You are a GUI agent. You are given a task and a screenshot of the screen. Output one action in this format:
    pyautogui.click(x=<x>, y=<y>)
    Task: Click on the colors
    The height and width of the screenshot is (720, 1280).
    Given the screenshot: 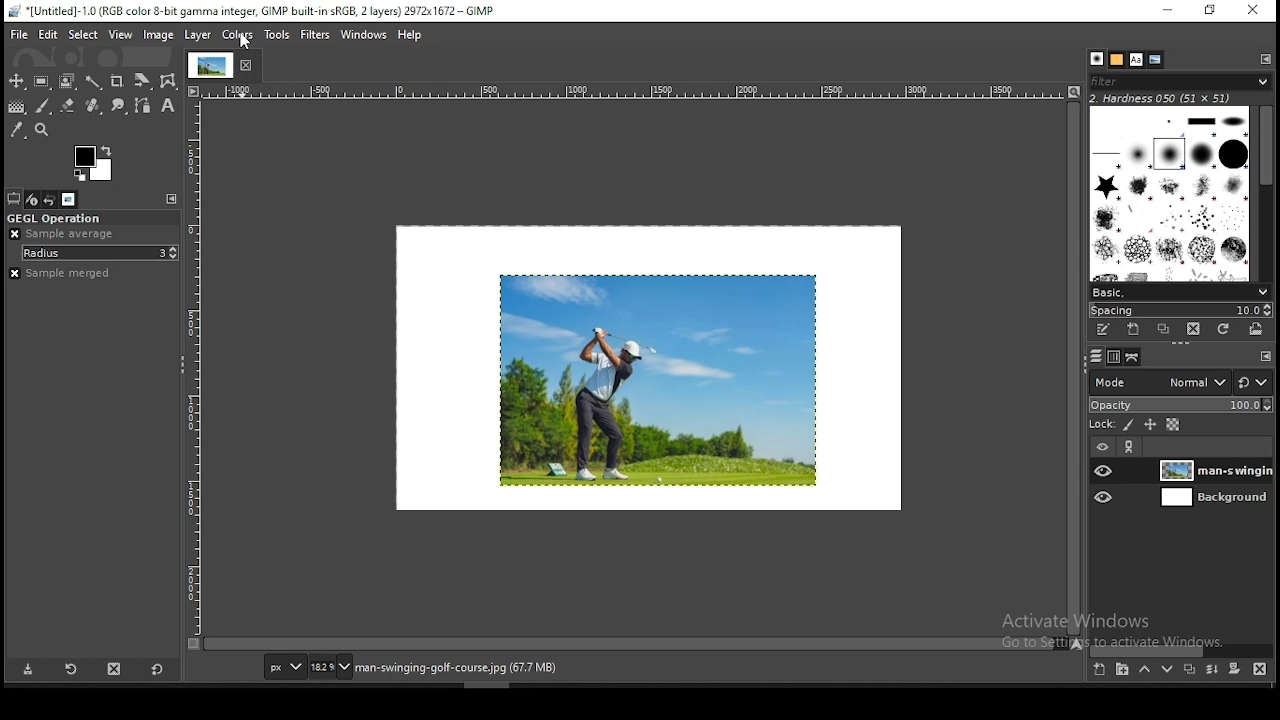 What is the action you would take?
    pyautogui.click(x=239, y=35)
    